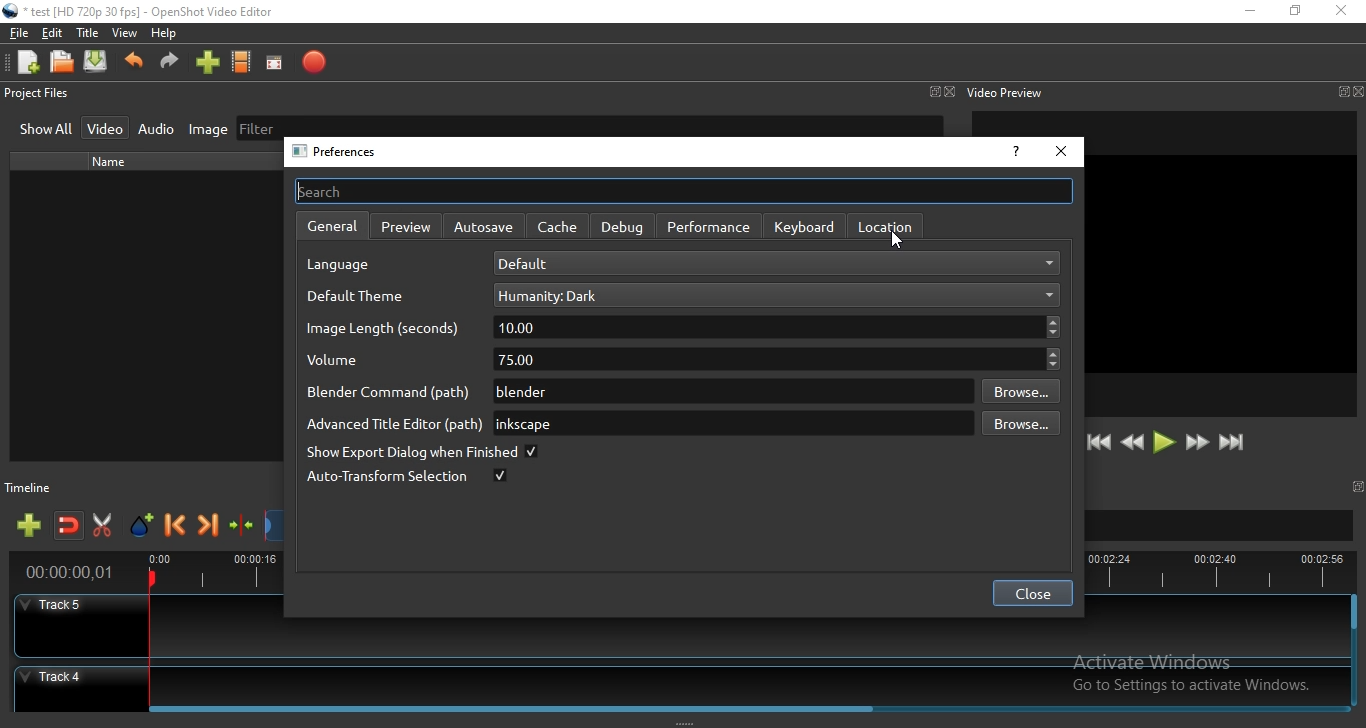  What do you see at coordinates (392, 425) in the screenshot?
I see `advanced title editor` at bounding box center [392, 425].